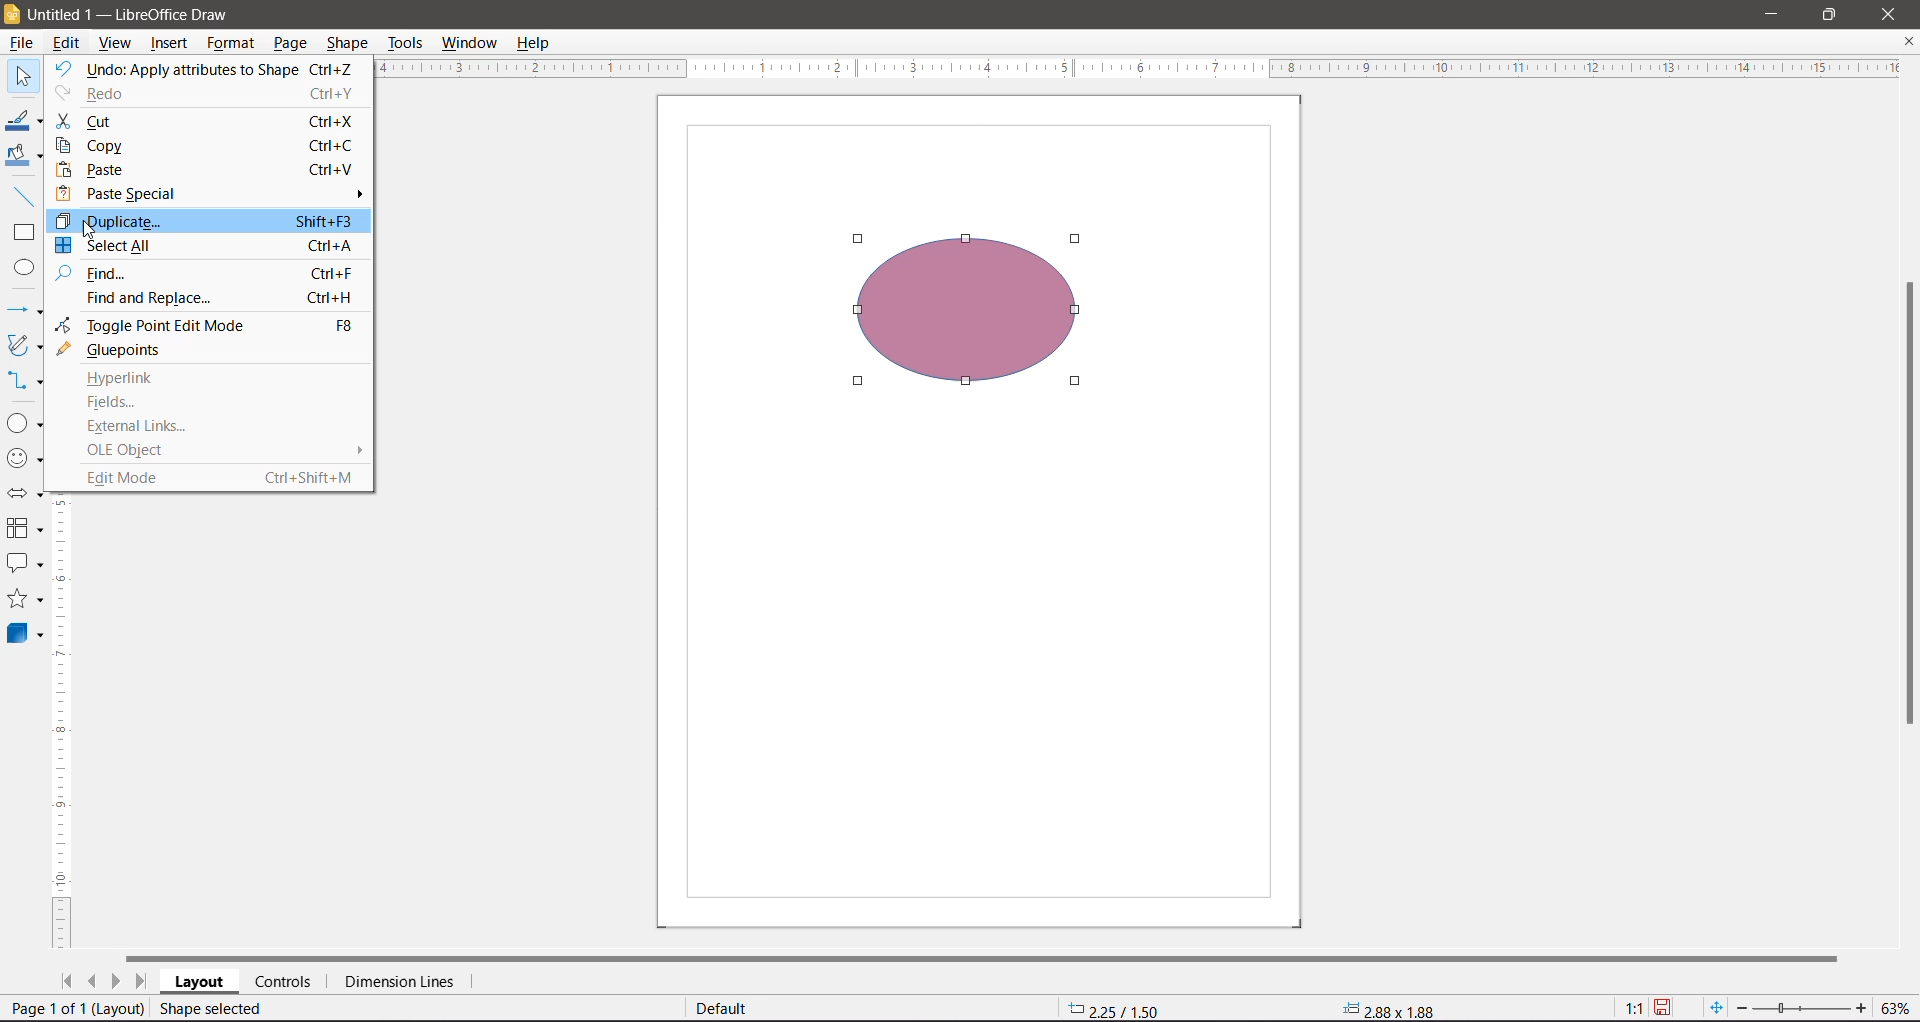 This screenshot has height=1022, width=1920. Describe the element at coordinates (26, 528) in the screenshot. I see `Flowchart` at that location.